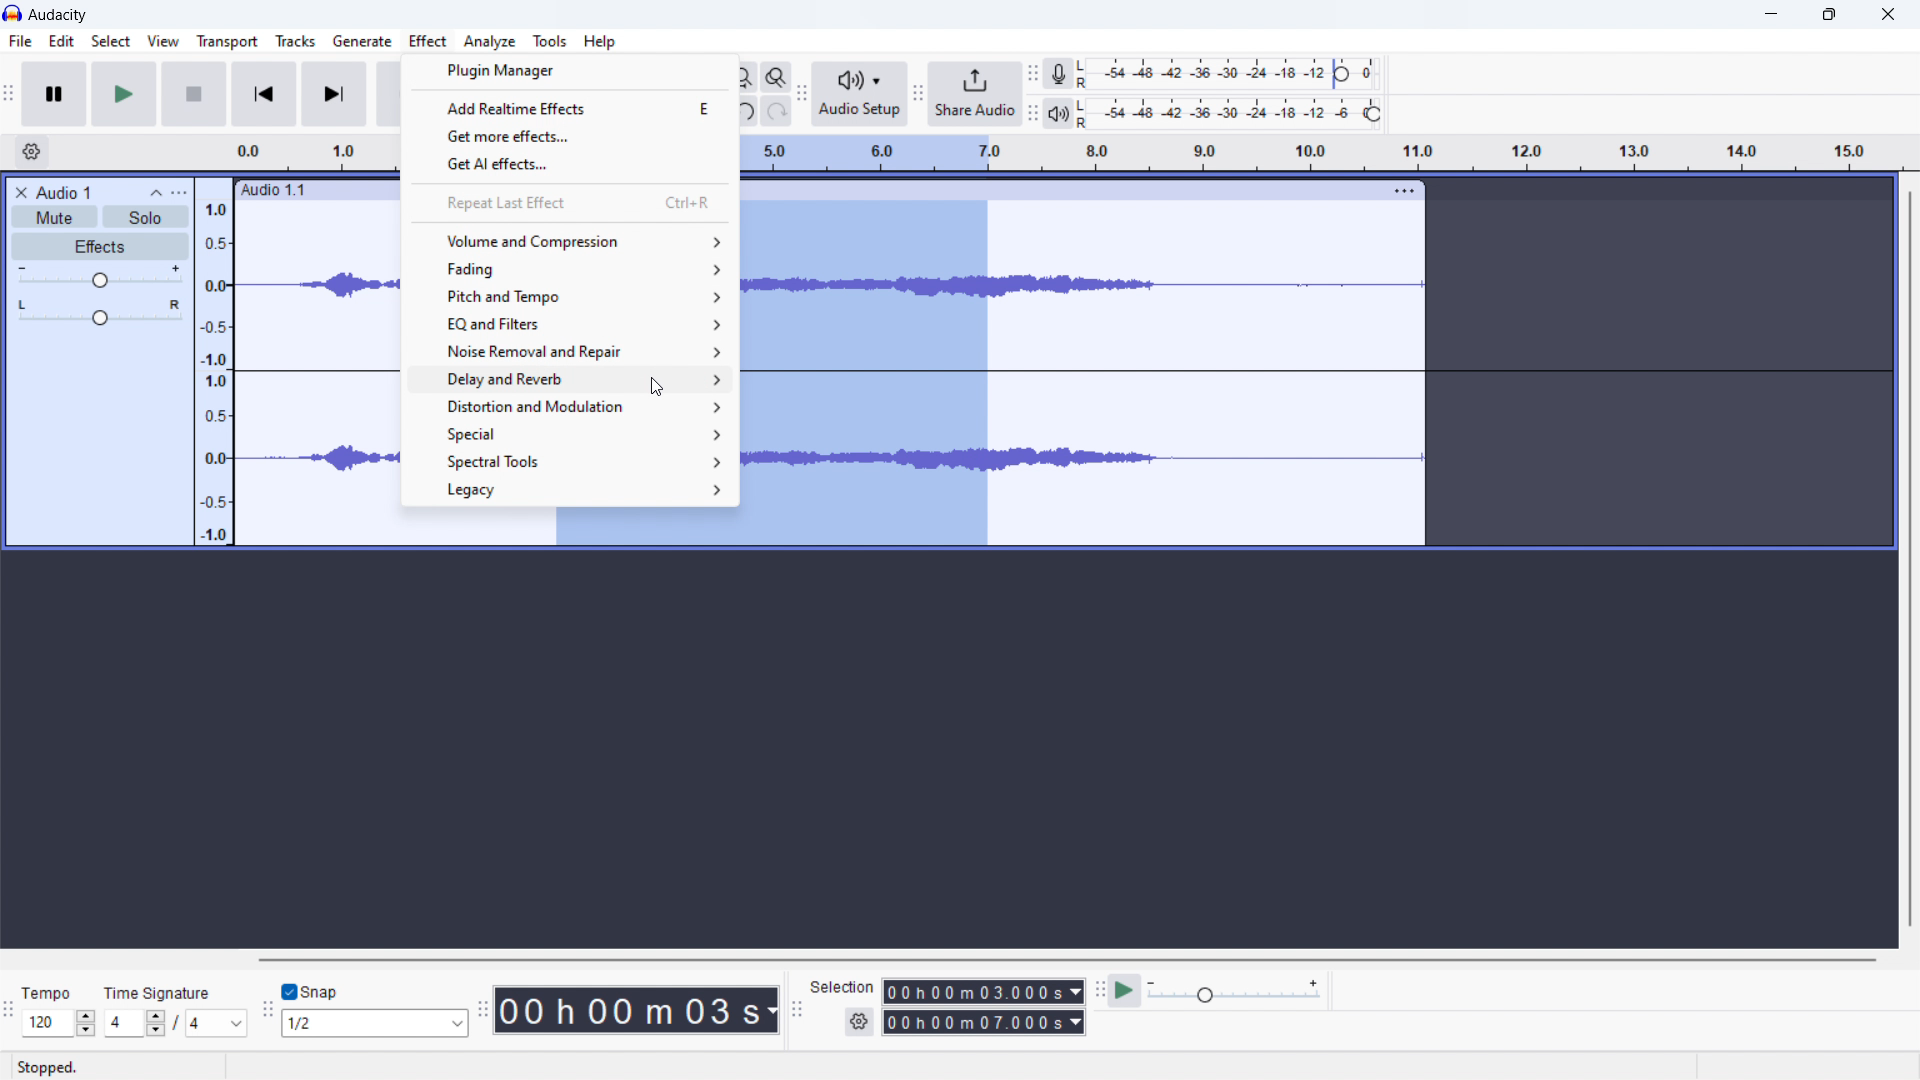 This screenshot has width=1920, height=1080. Describe the element at coordinates (569, 380) in the screenshot. I see `delay and reverb` at that location.